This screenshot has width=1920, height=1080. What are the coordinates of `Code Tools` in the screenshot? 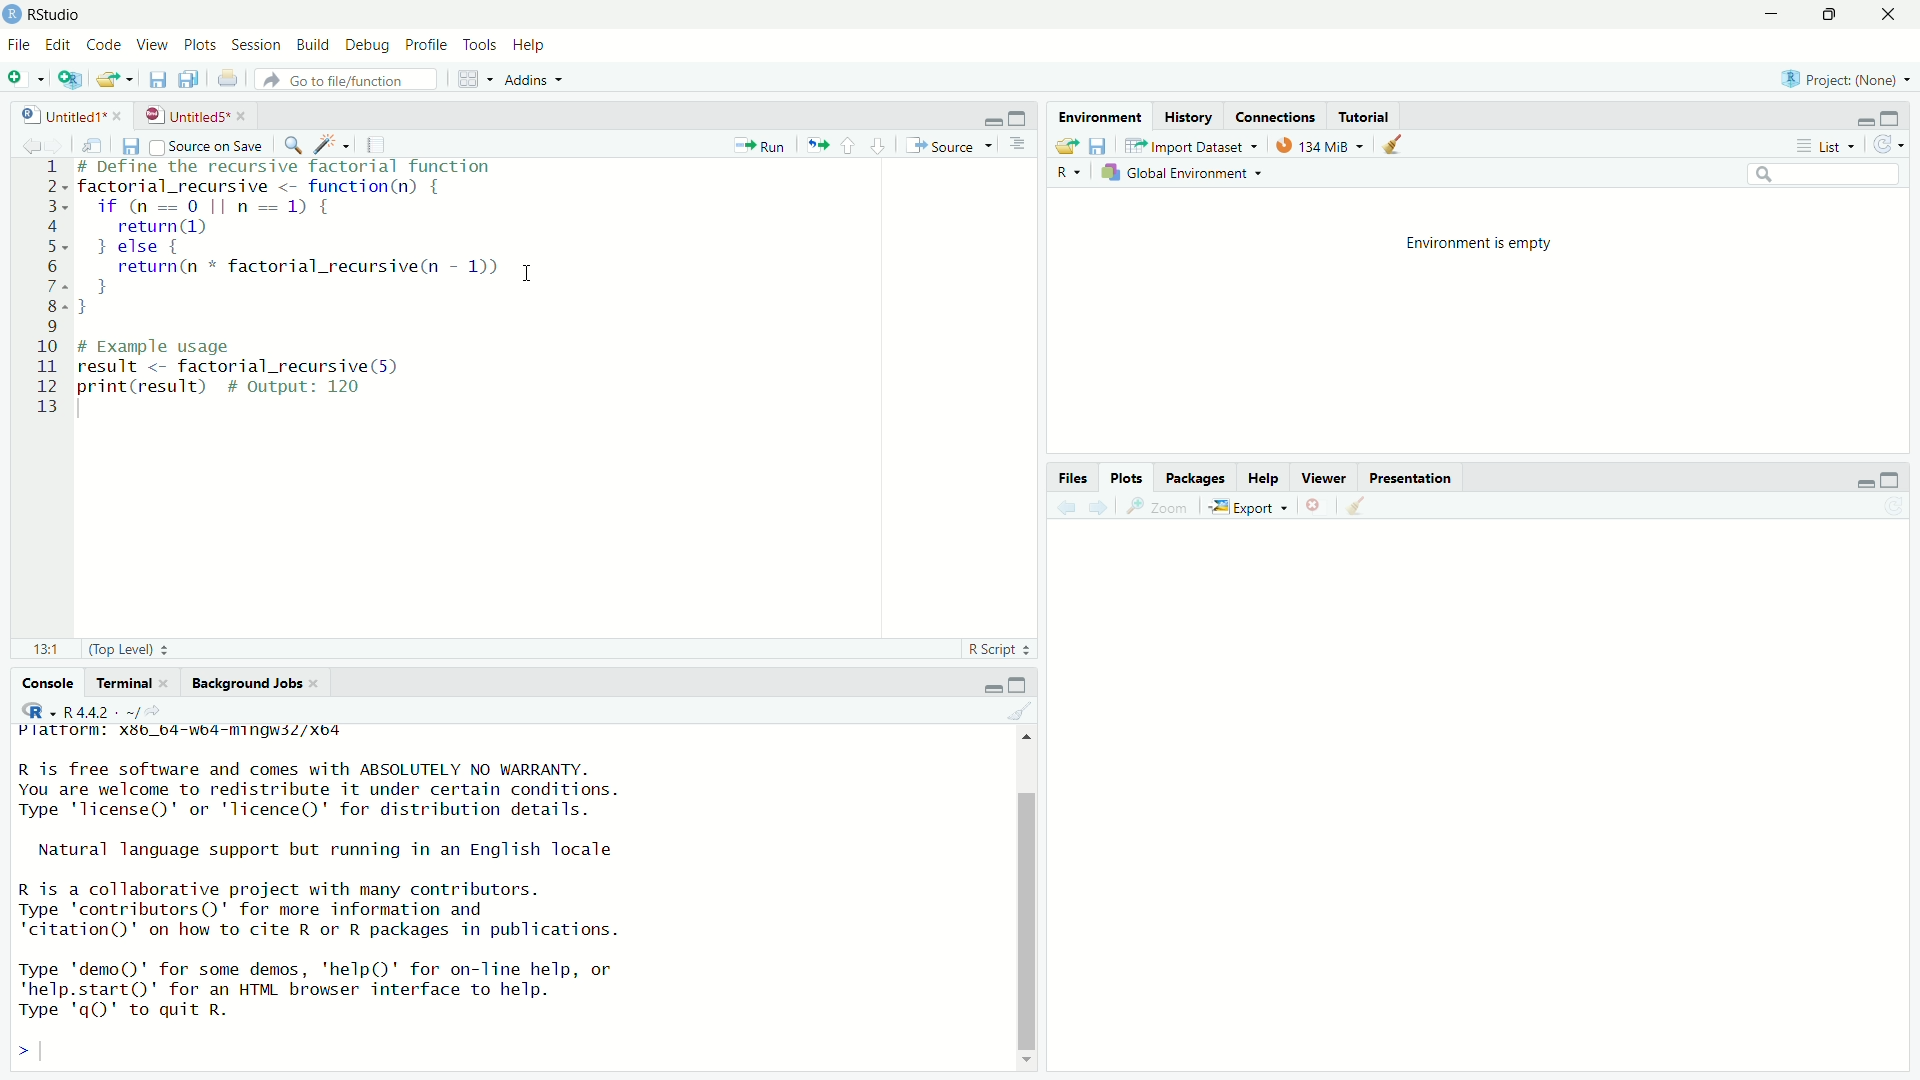 It's located at (335, 143).